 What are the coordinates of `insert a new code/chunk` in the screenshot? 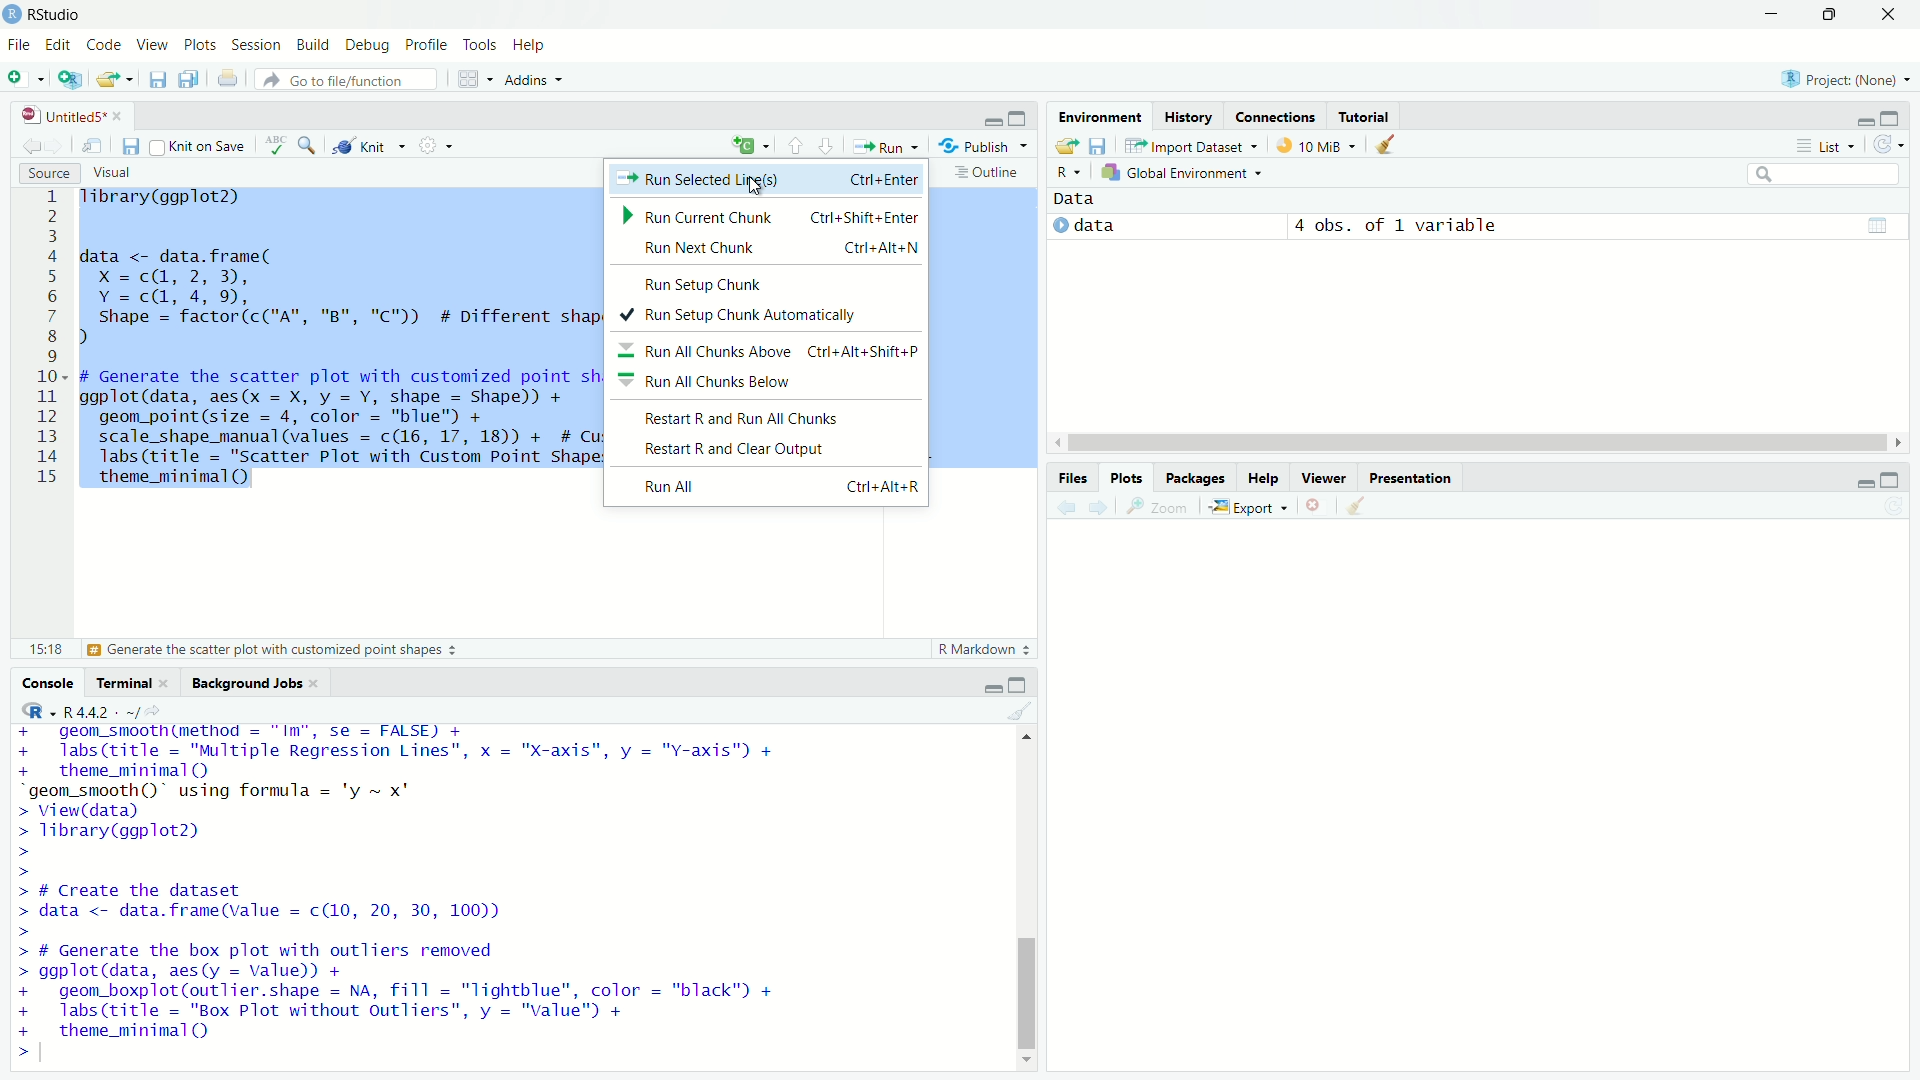 It's located at (752, 144).